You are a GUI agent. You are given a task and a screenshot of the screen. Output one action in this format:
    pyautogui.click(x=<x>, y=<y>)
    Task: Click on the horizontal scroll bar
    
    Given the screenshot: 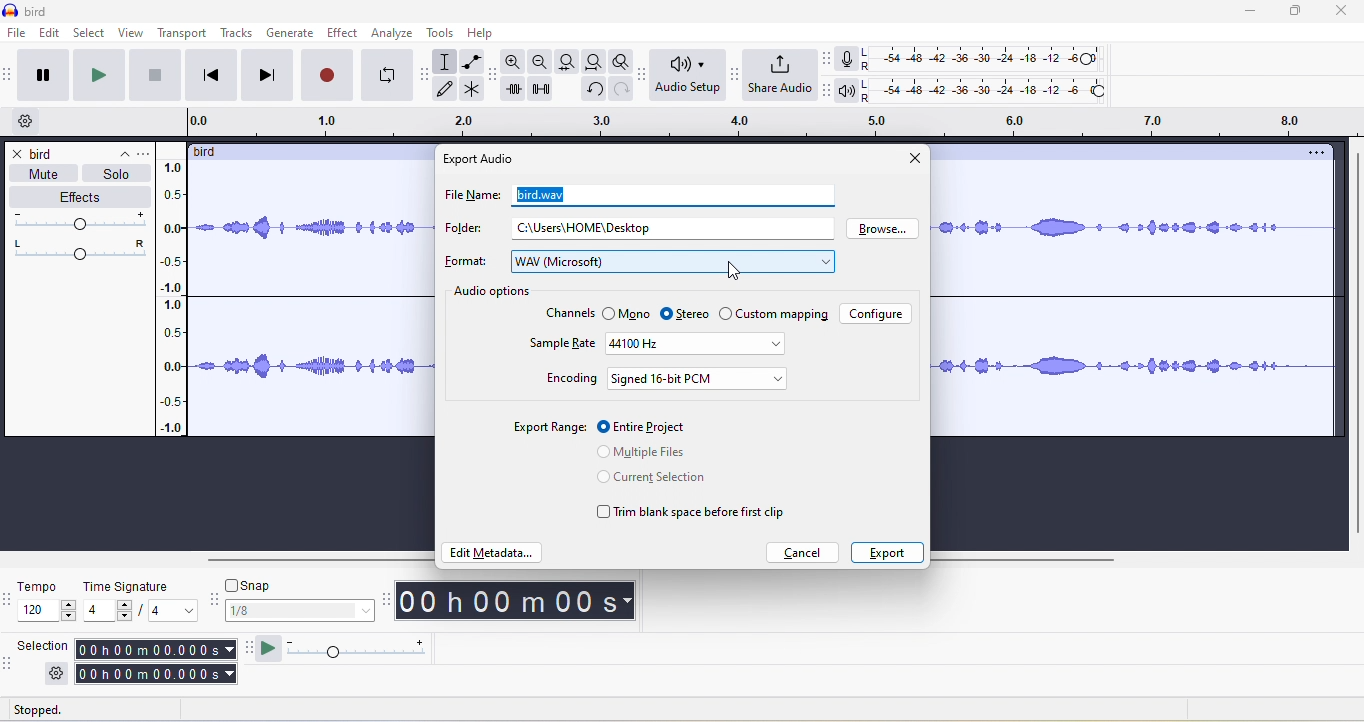 What is the action you would take?
    pyautogui.click(x=1022, y=560)
    